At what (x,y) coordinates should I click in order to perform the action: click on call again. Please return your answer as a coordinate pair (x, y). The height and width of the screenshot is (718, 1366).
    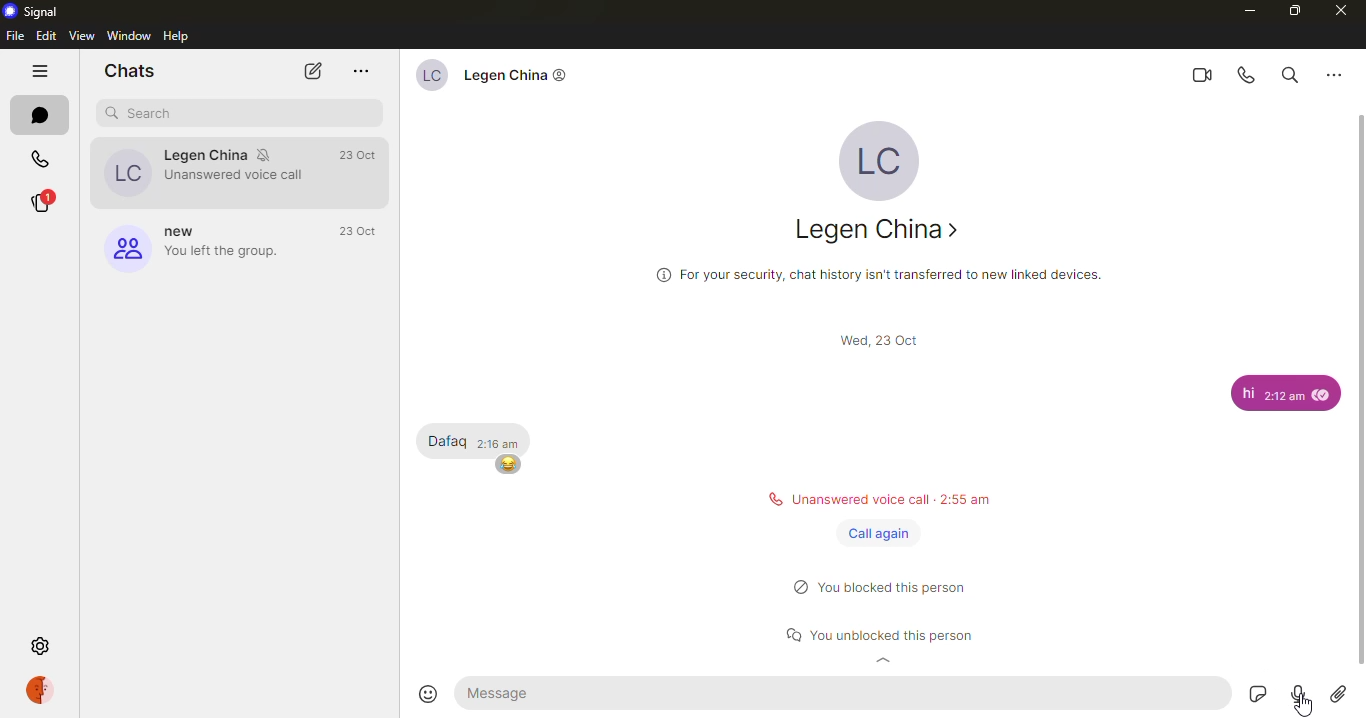
    Looking at the image, I should click on (875, 534).